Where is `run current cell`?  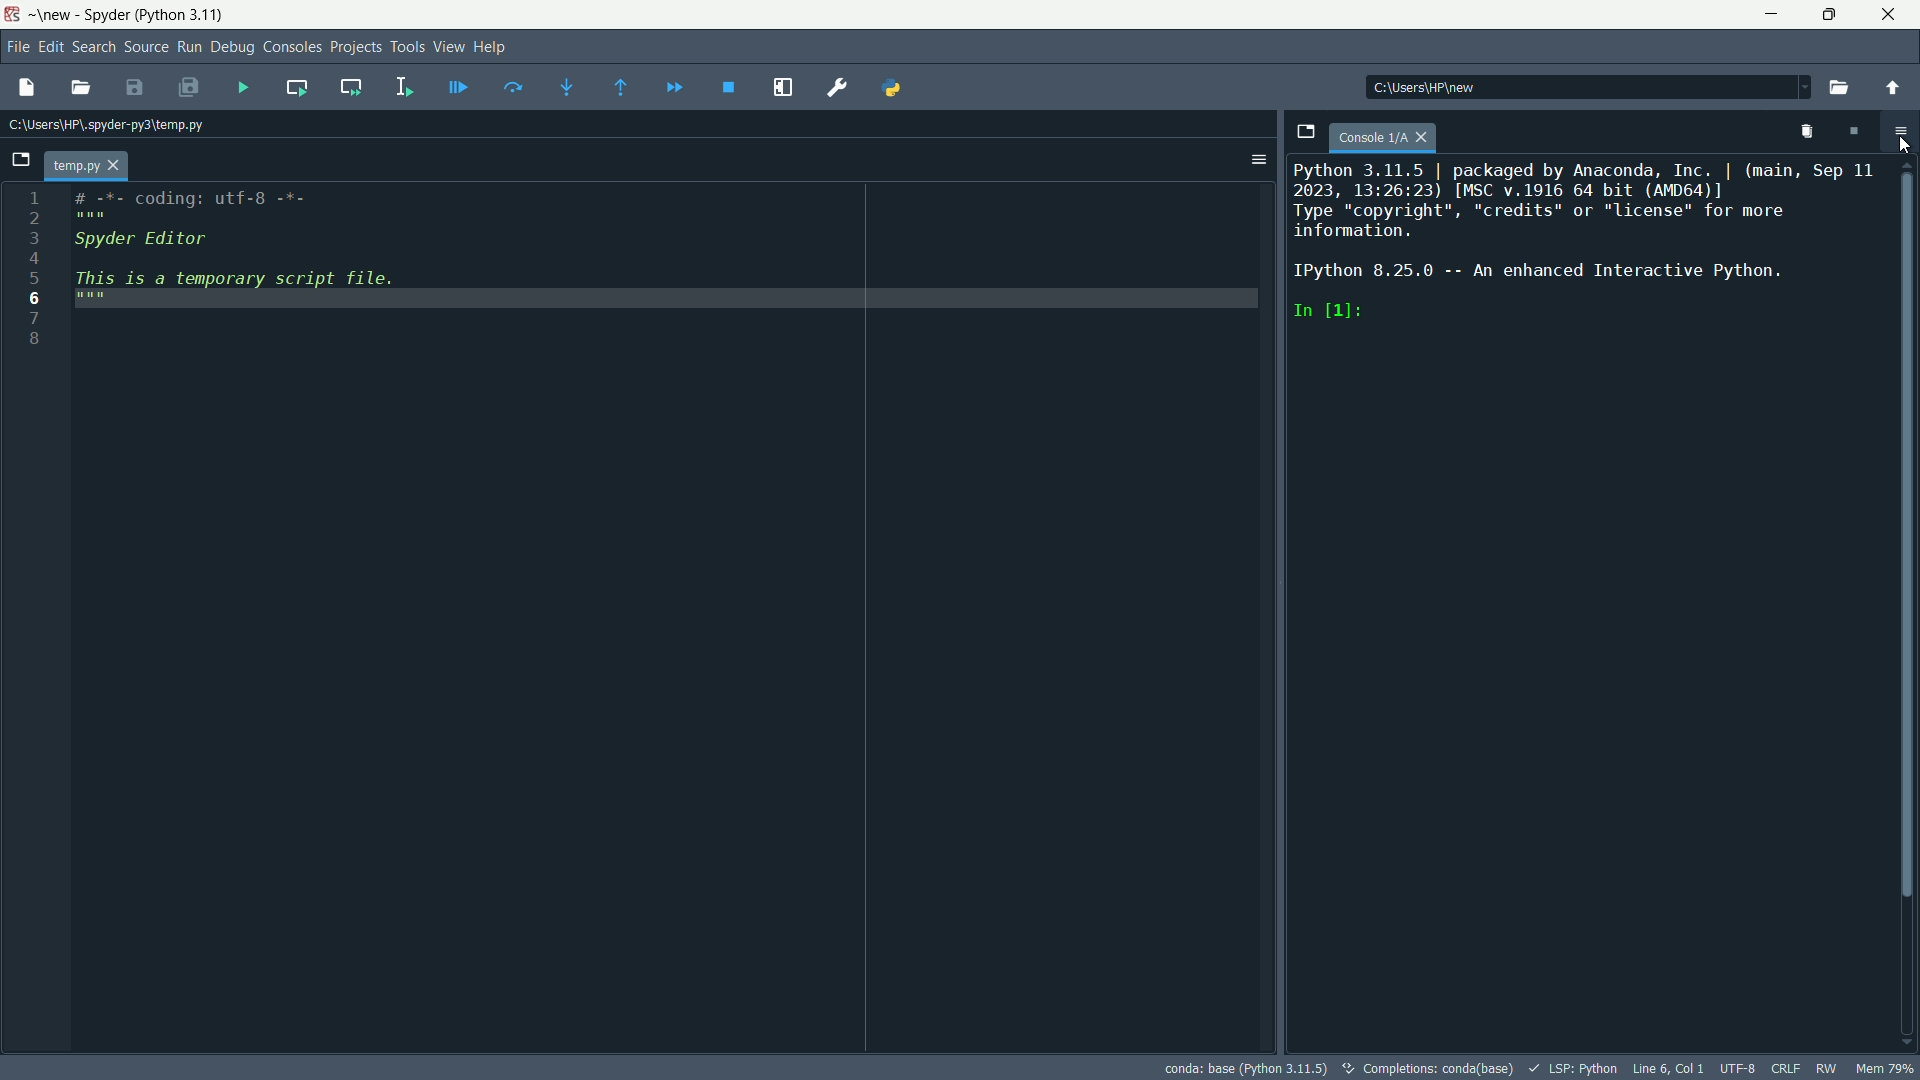 run current cell is located at coordinates (296, 87).